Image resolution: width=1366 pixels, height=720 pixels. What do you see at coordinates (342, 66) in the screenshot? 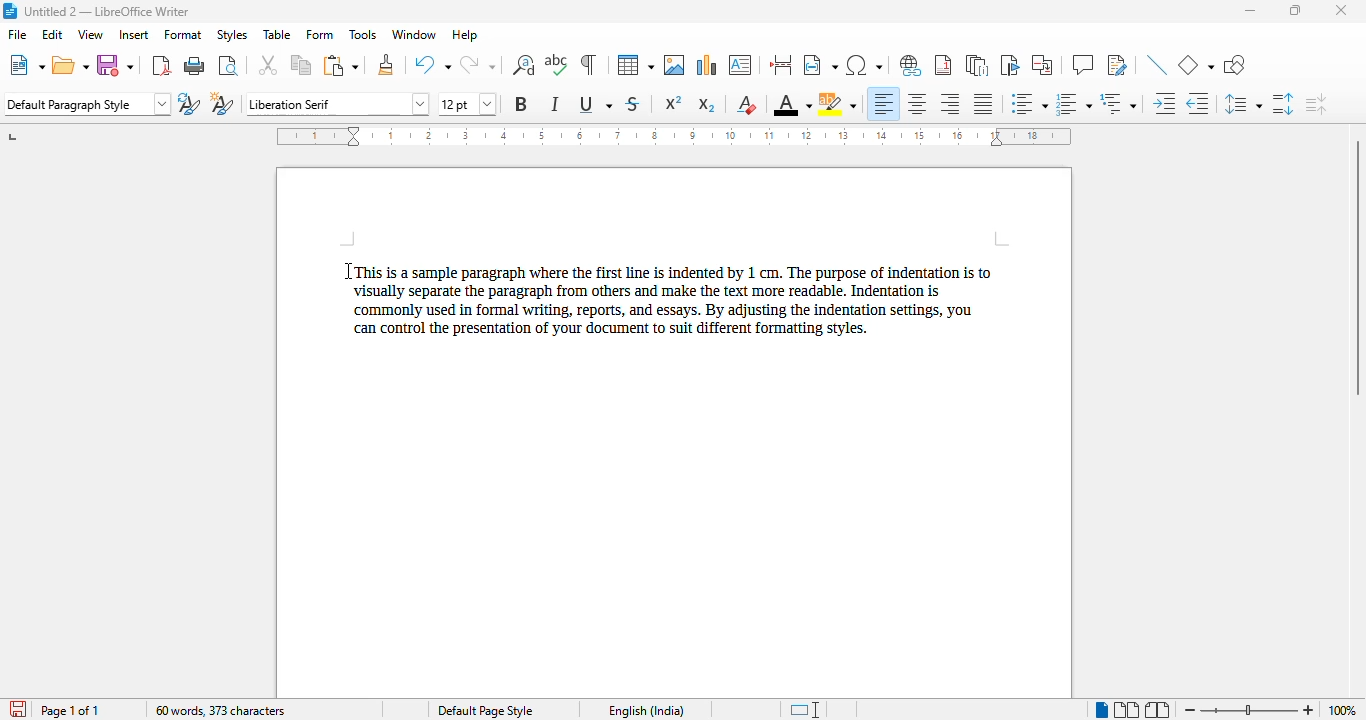
I see `paste` at bounding box center [342, 66].